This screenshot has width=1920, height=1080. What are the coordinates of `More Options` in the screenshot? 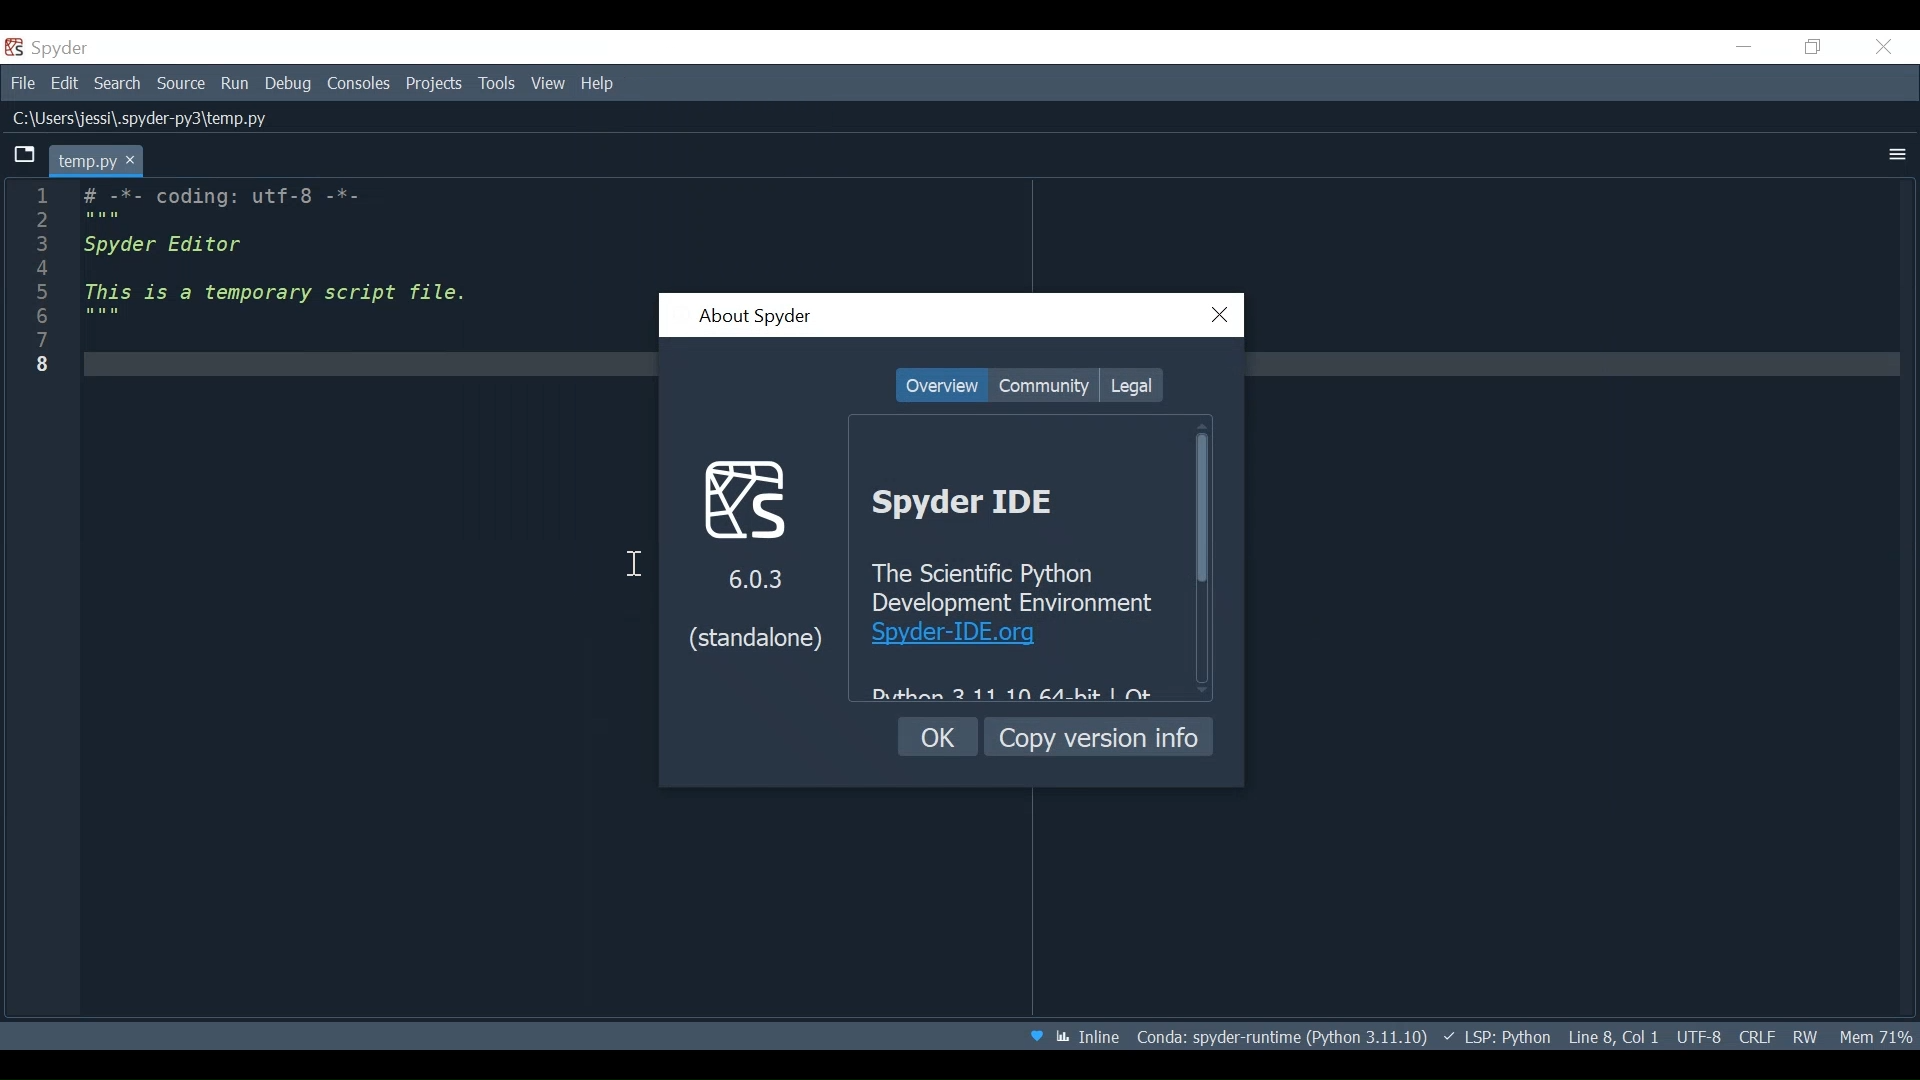 It's located at (1893, 155).